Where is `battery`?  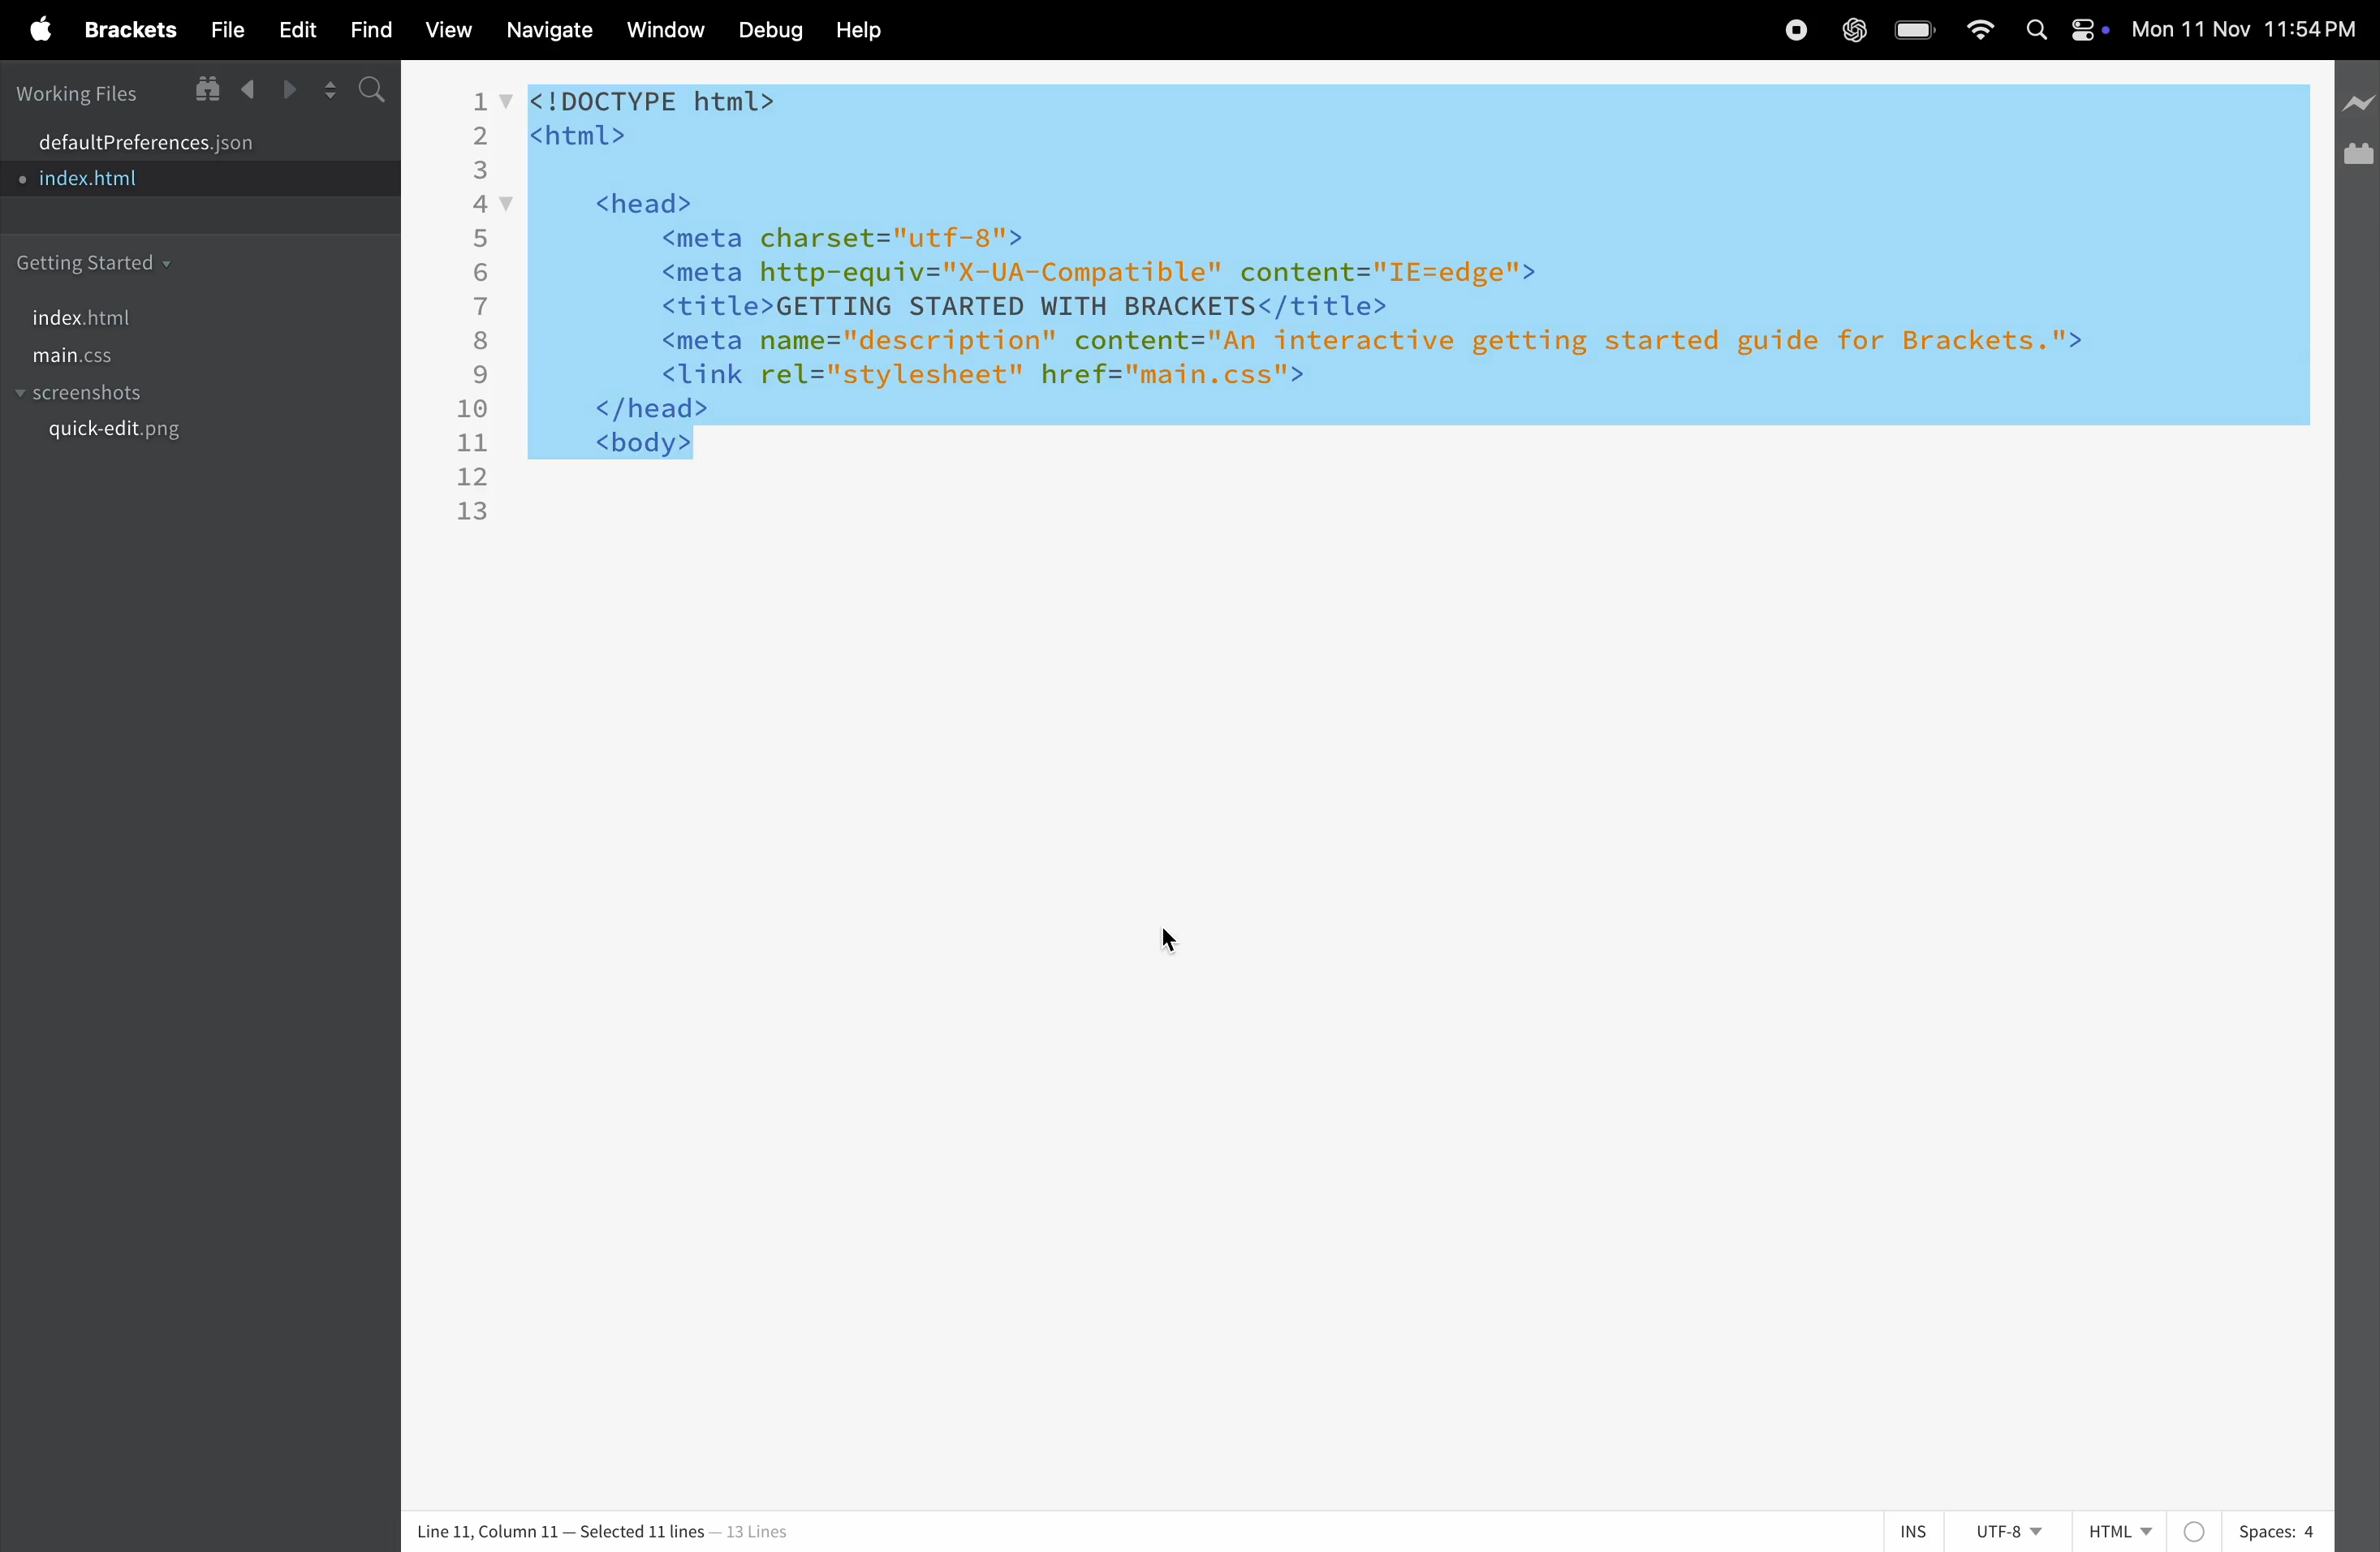 battery is located at coordinates (1921, 30).